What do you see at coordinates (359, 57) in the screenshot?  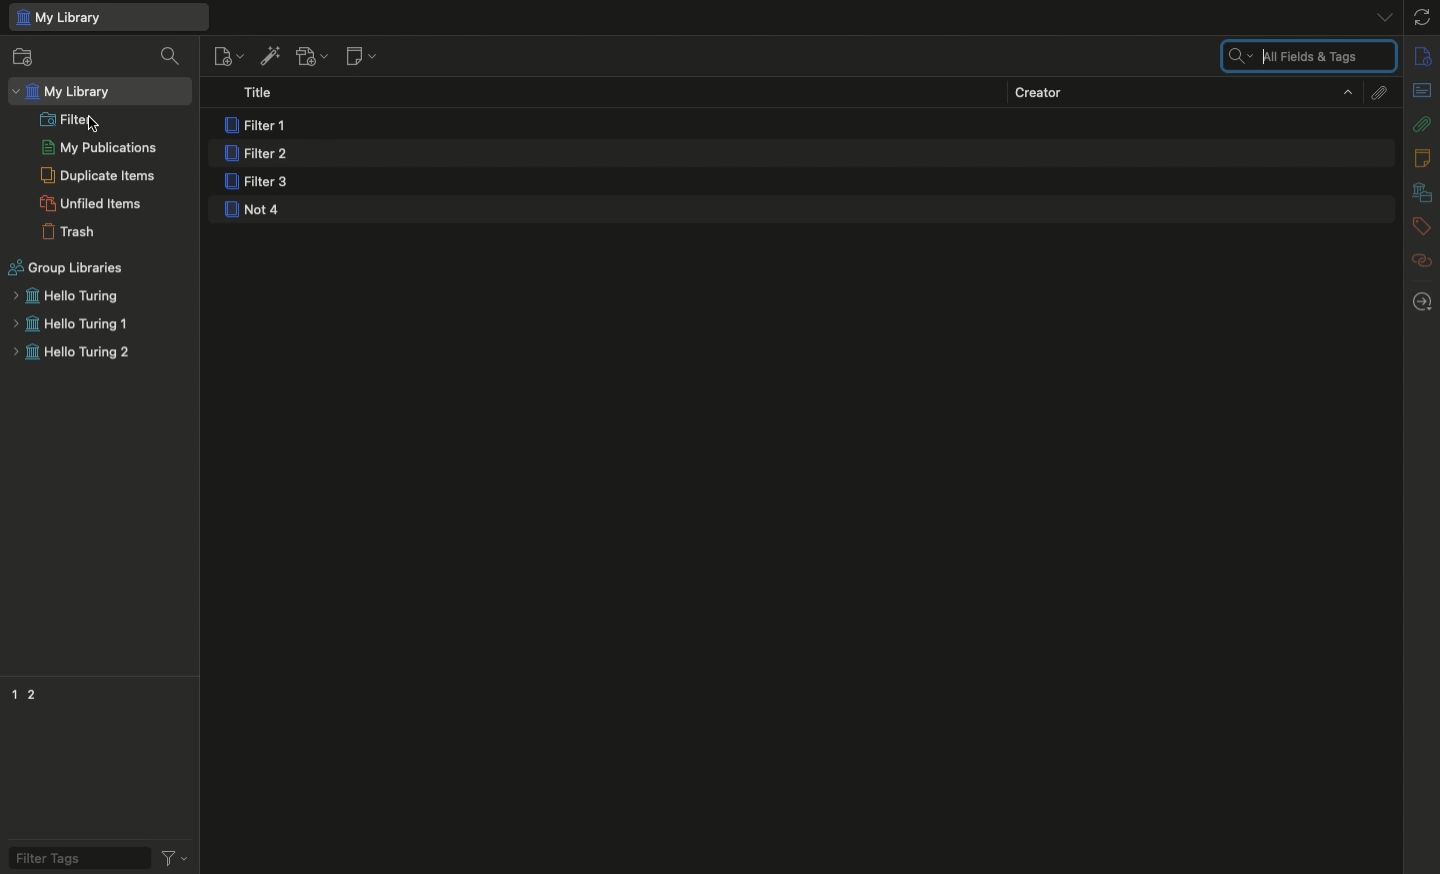 I see `New note` at bounding box center [359, 57].